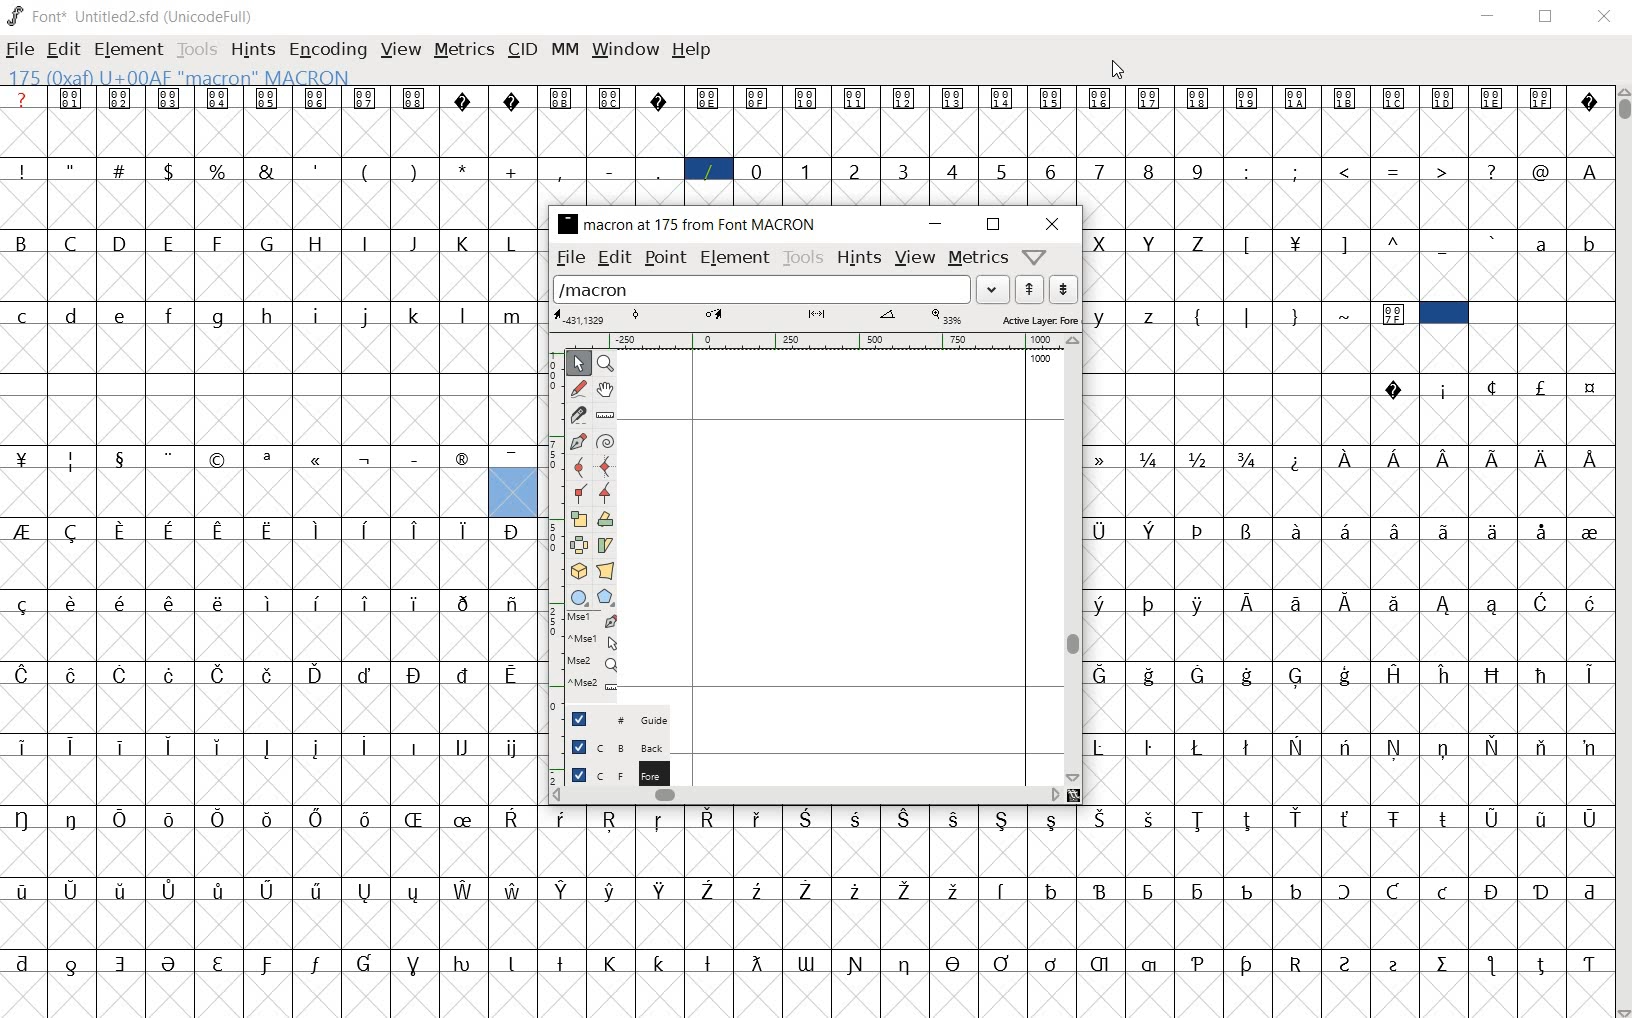  I want to click on Symbol, so click(515, 889).